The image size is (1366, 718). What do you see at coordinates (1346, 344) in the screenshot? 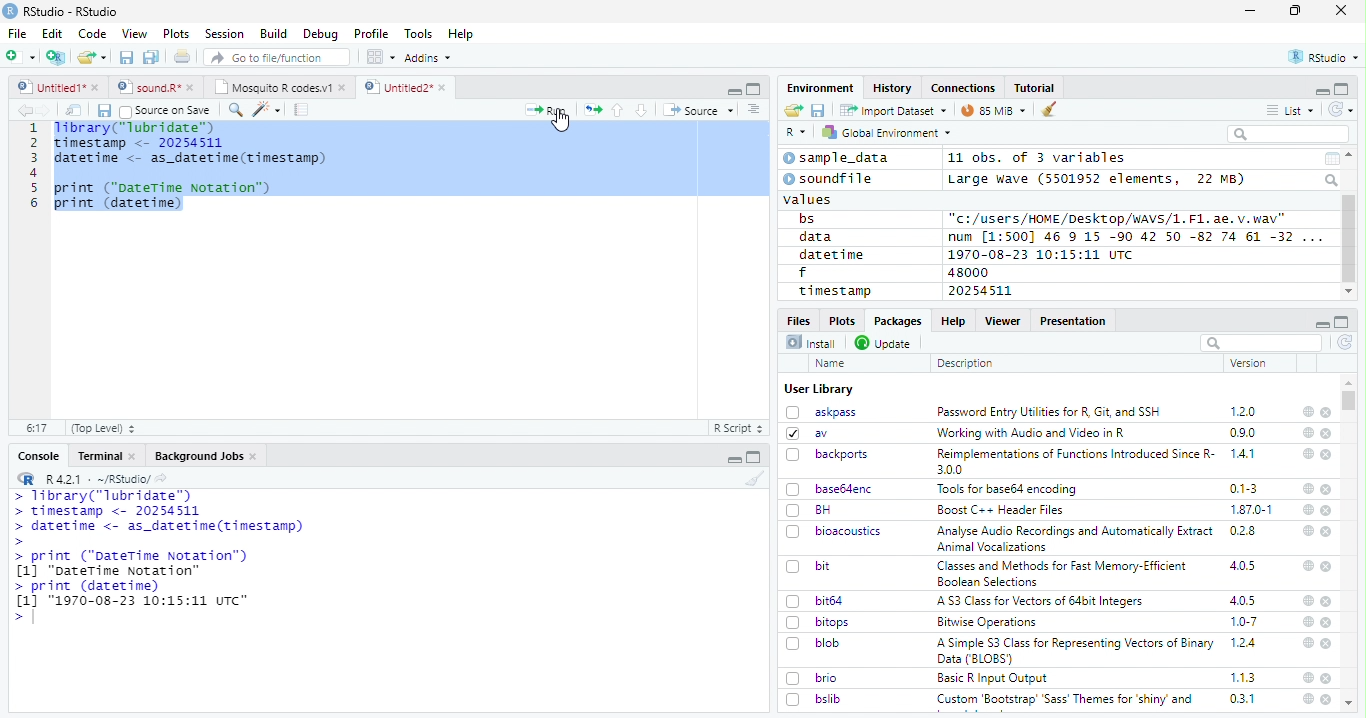
I see `Refresh` at bounding box center [1346, 344].